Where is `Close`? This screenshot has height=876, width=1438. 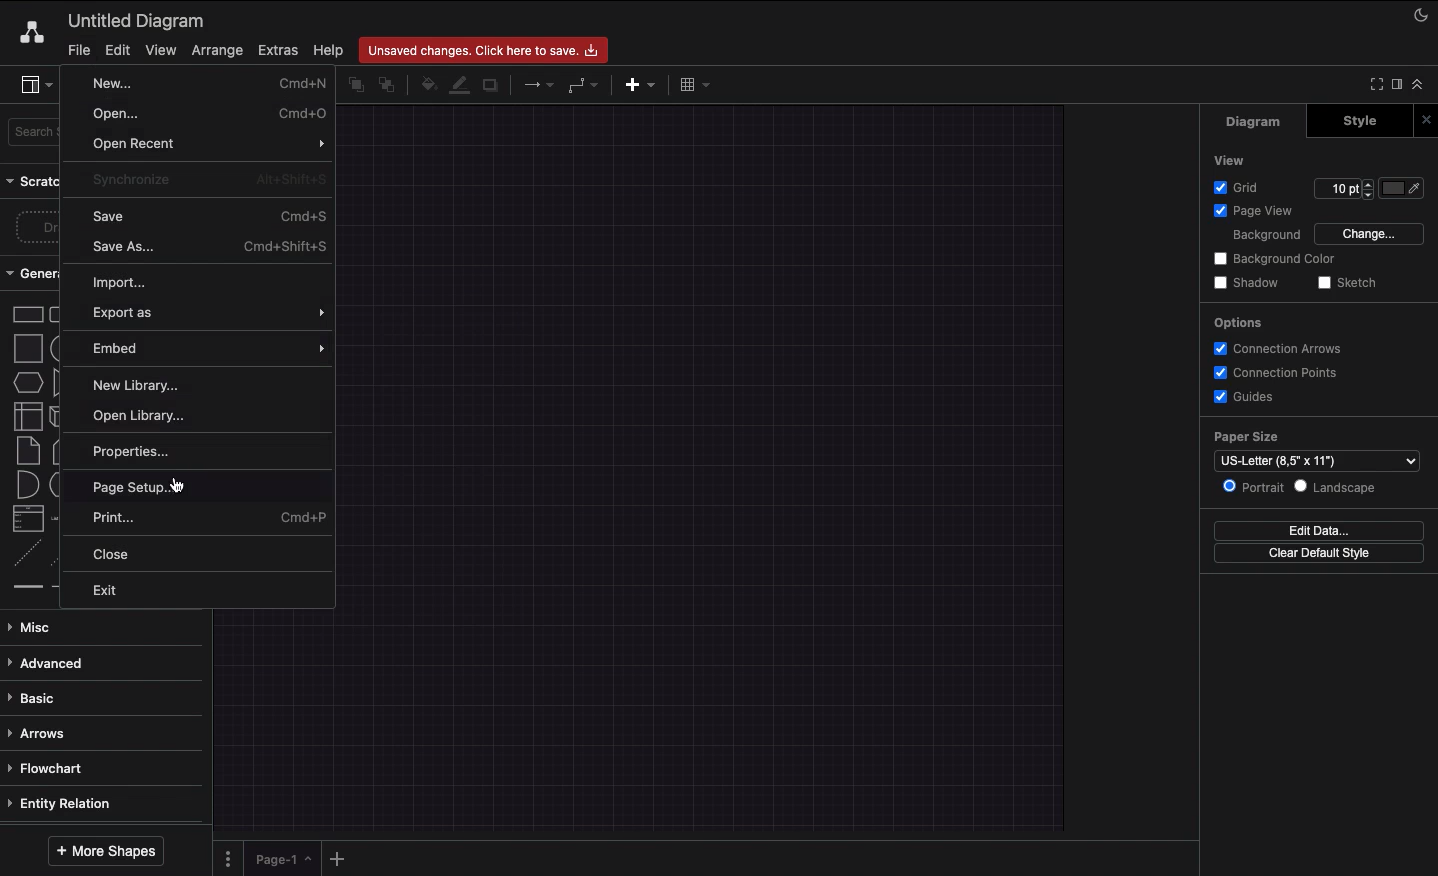 Close is located at coordinates (119, 555).